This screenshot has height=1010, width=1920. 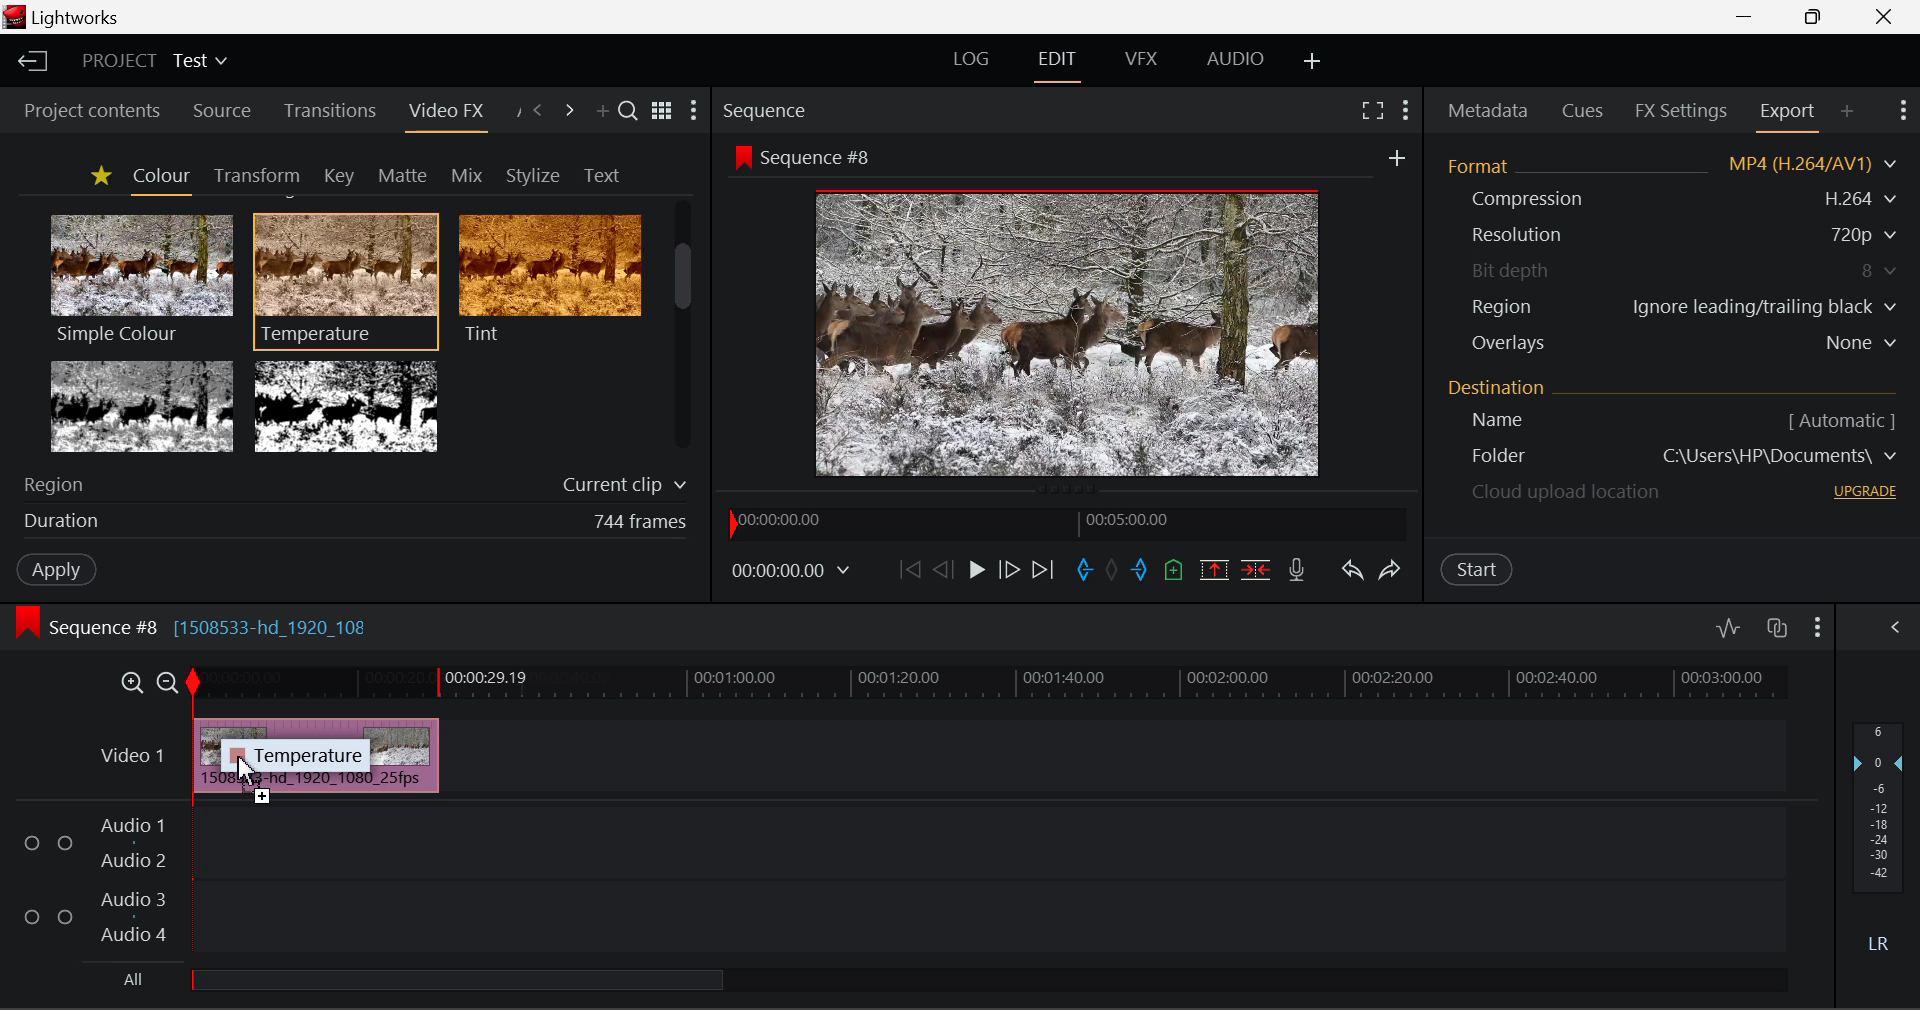 What do you see at coordinates (1235, 58) in the screenshot?
I see `AUDIO Layout` at bounding box center [1235, 58].